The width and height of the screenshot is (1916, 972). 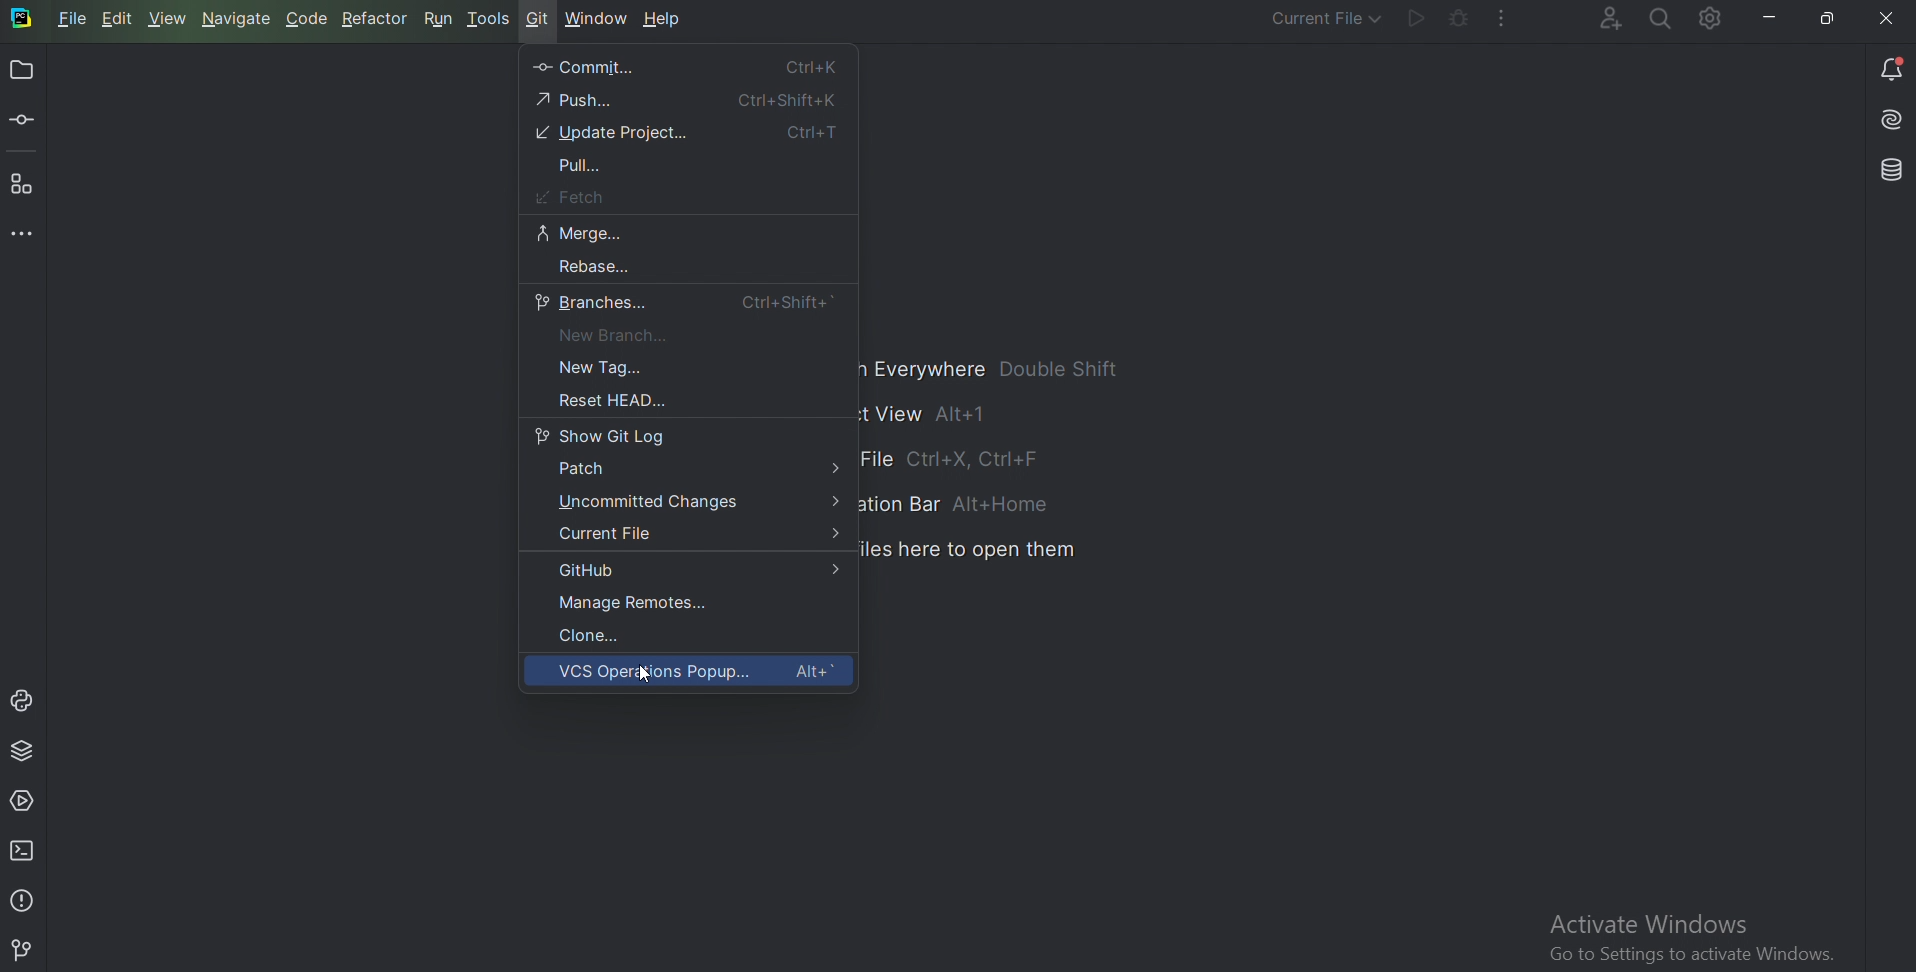 What do you see at coordinates (168, 19) in the screenshot?
I see `View` at bounding box center [168, 19].